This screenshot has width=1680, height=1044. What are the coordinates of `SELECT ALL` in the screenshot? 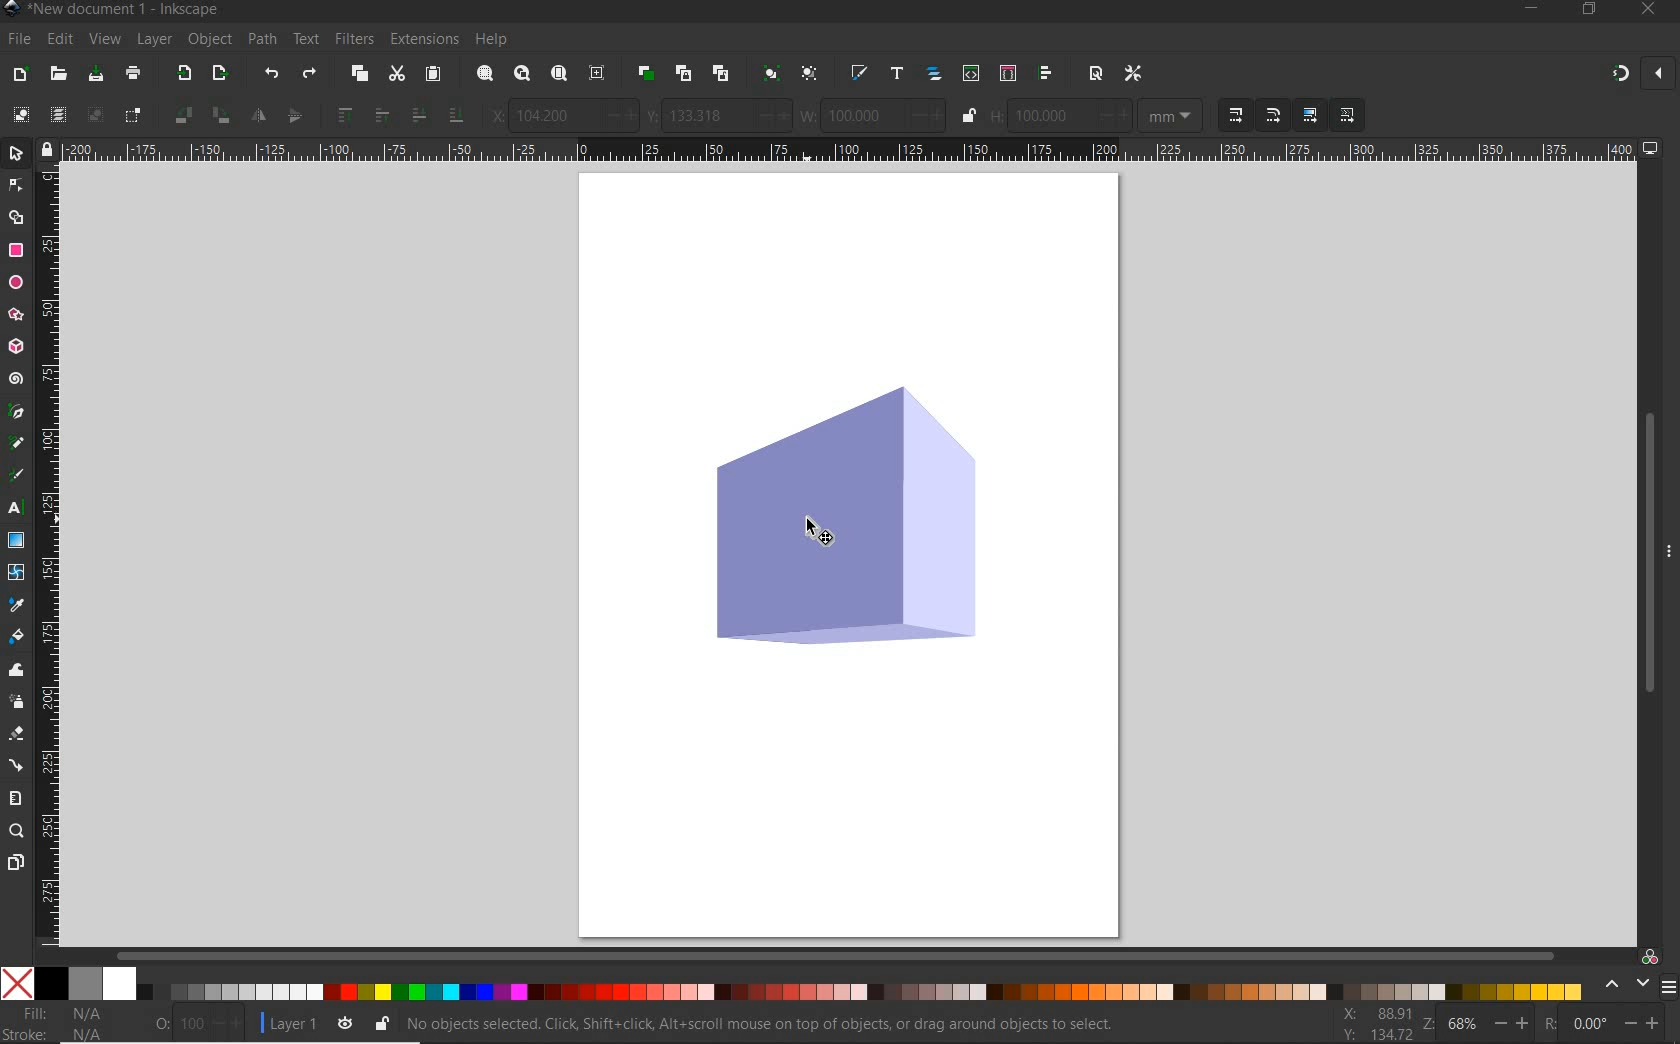 It's located at (19, 112).